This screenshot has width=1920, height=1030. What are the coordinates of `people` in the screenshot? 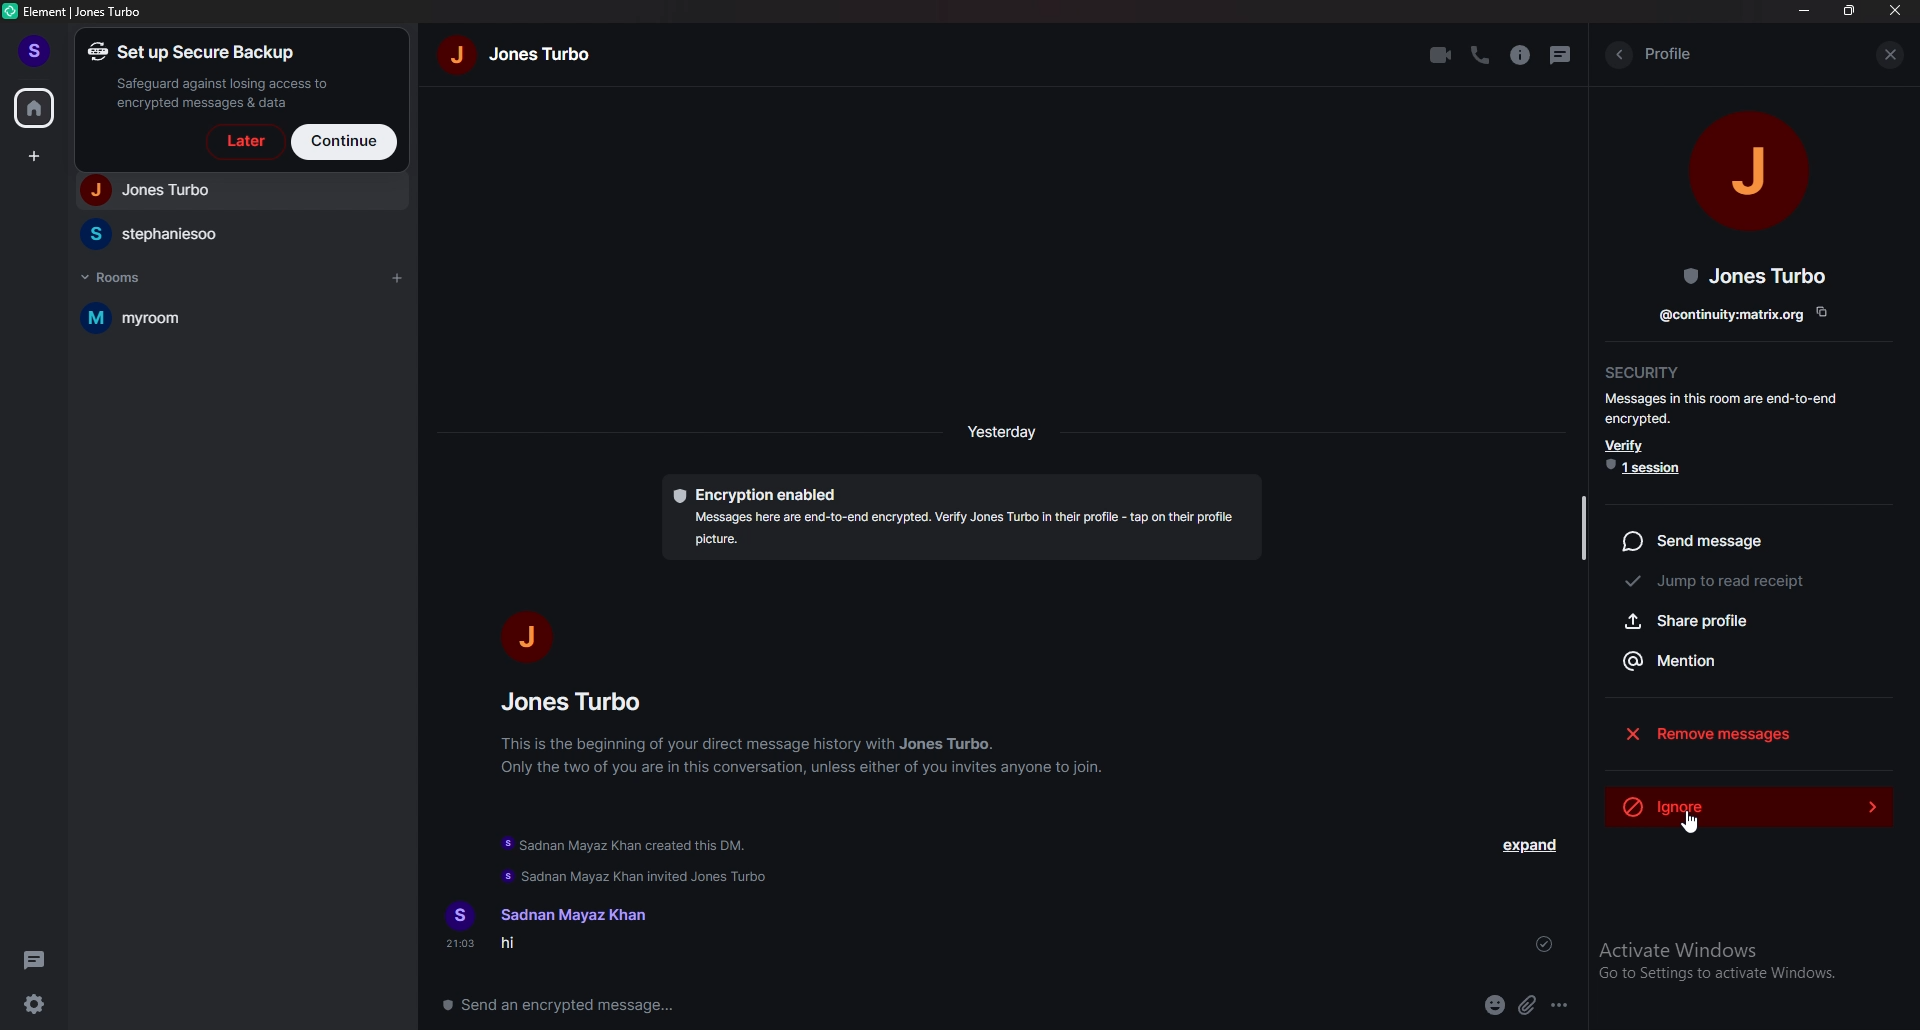 It's located at (238, 191).